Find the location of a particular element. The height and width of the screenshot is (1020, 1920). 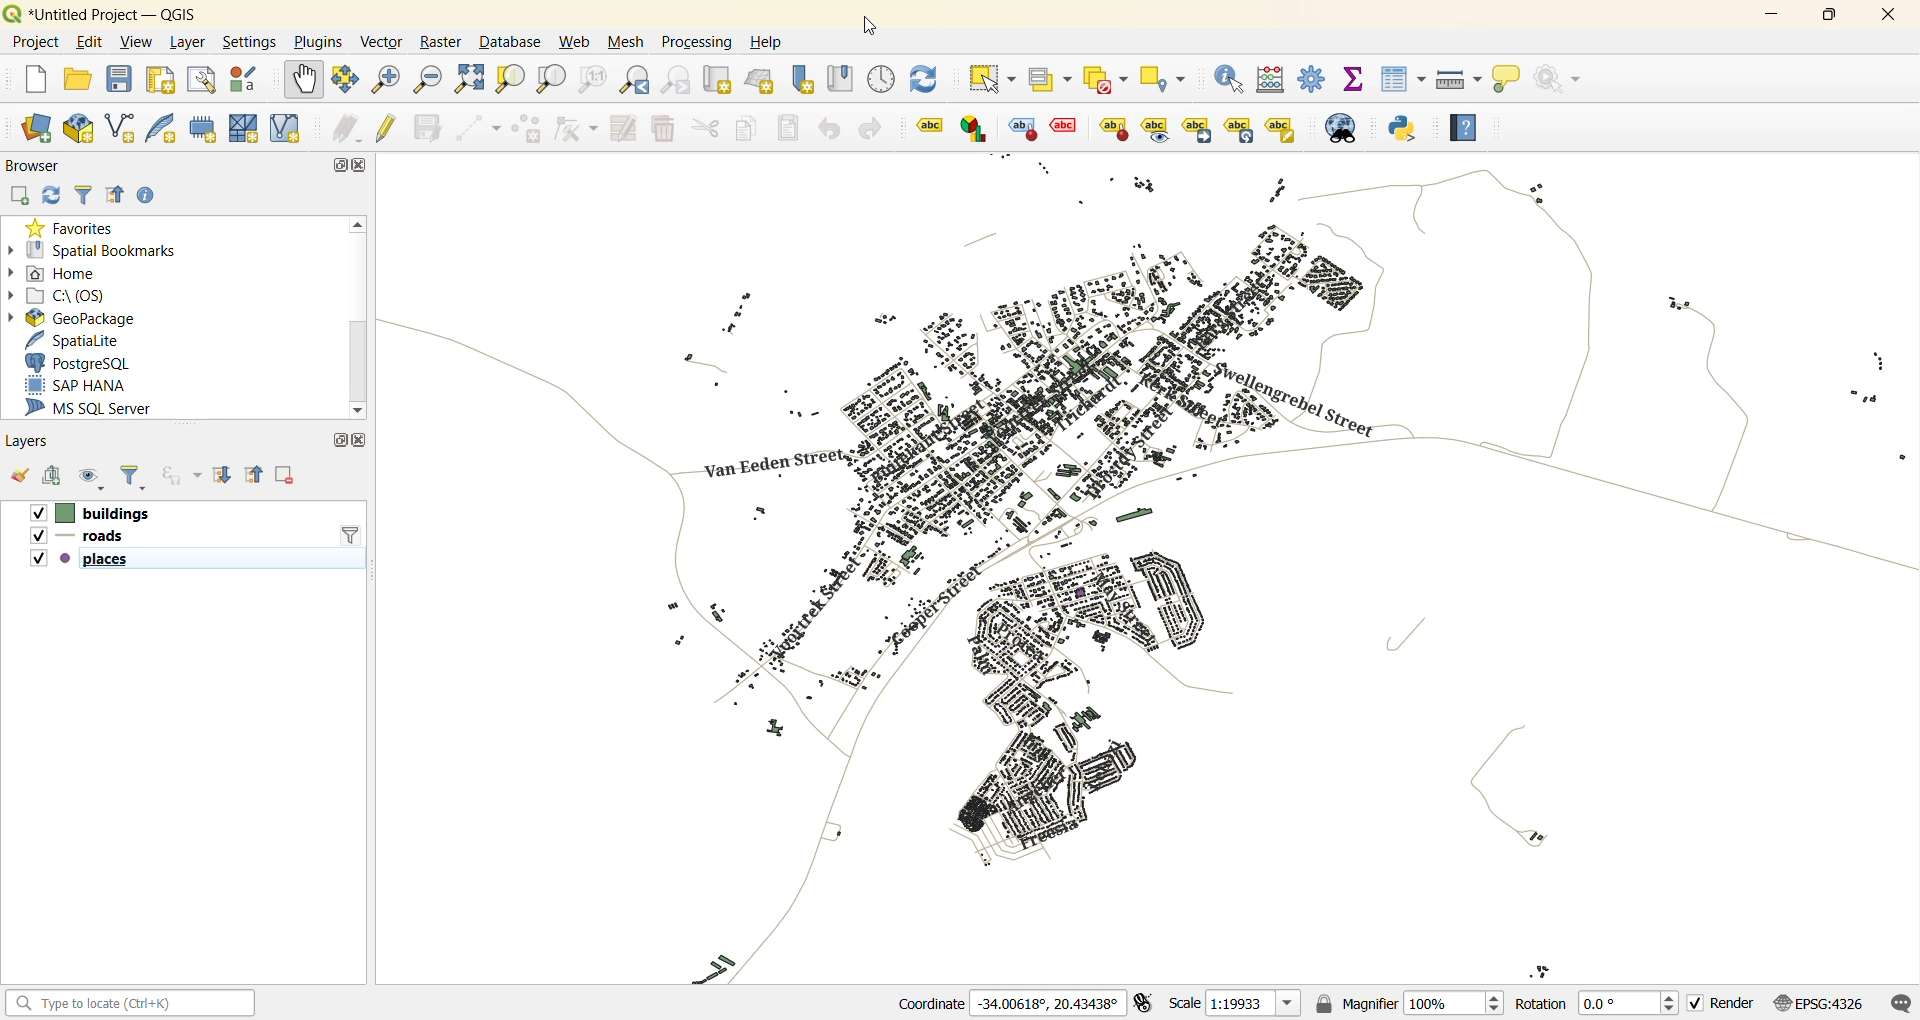

select location is located at coordinates (1166, 79).